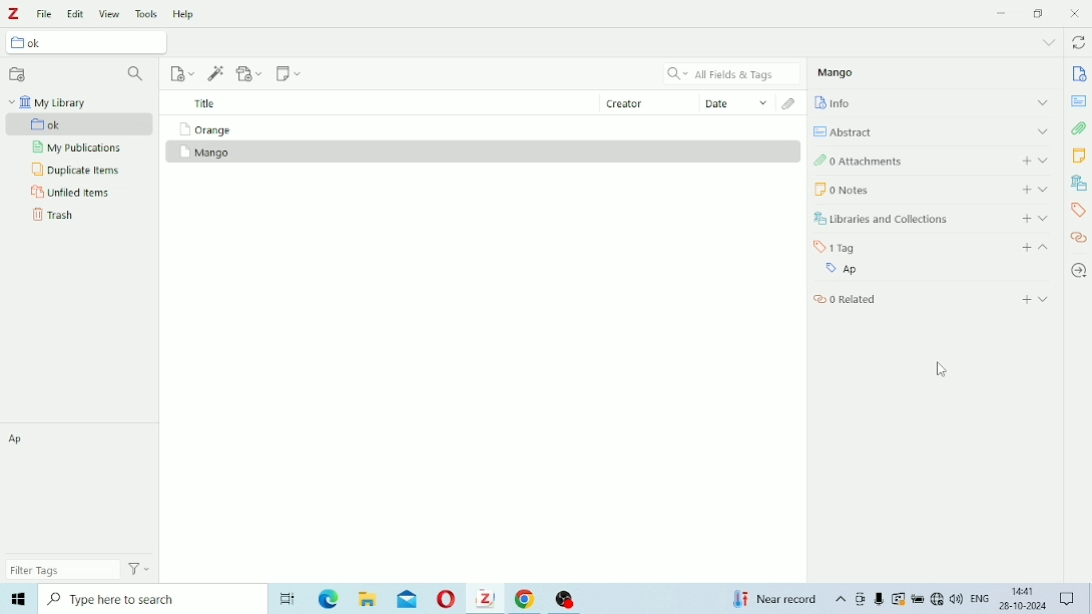  Describe the element at coordinates (898, 599) in the screenshot. I see `Warning` at that location.